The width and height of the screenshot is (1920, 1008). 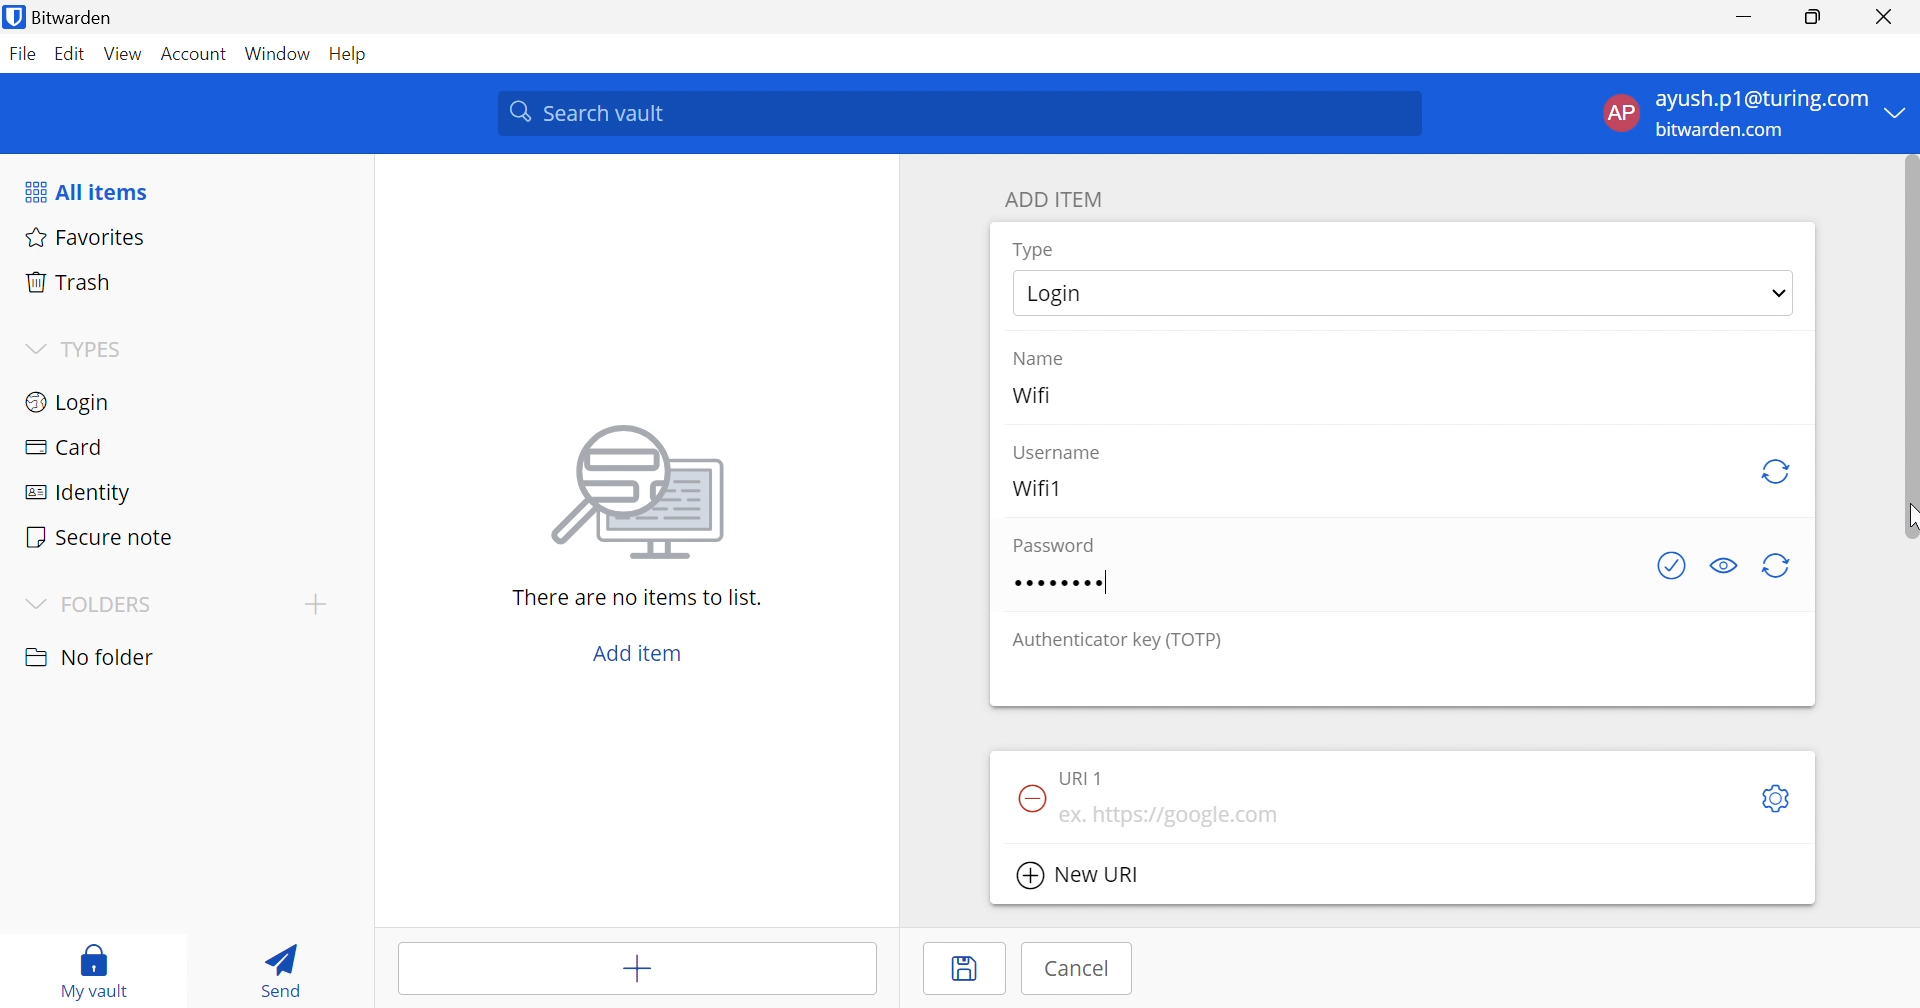 I want to click on Search vault, so click(x=958, y=113).